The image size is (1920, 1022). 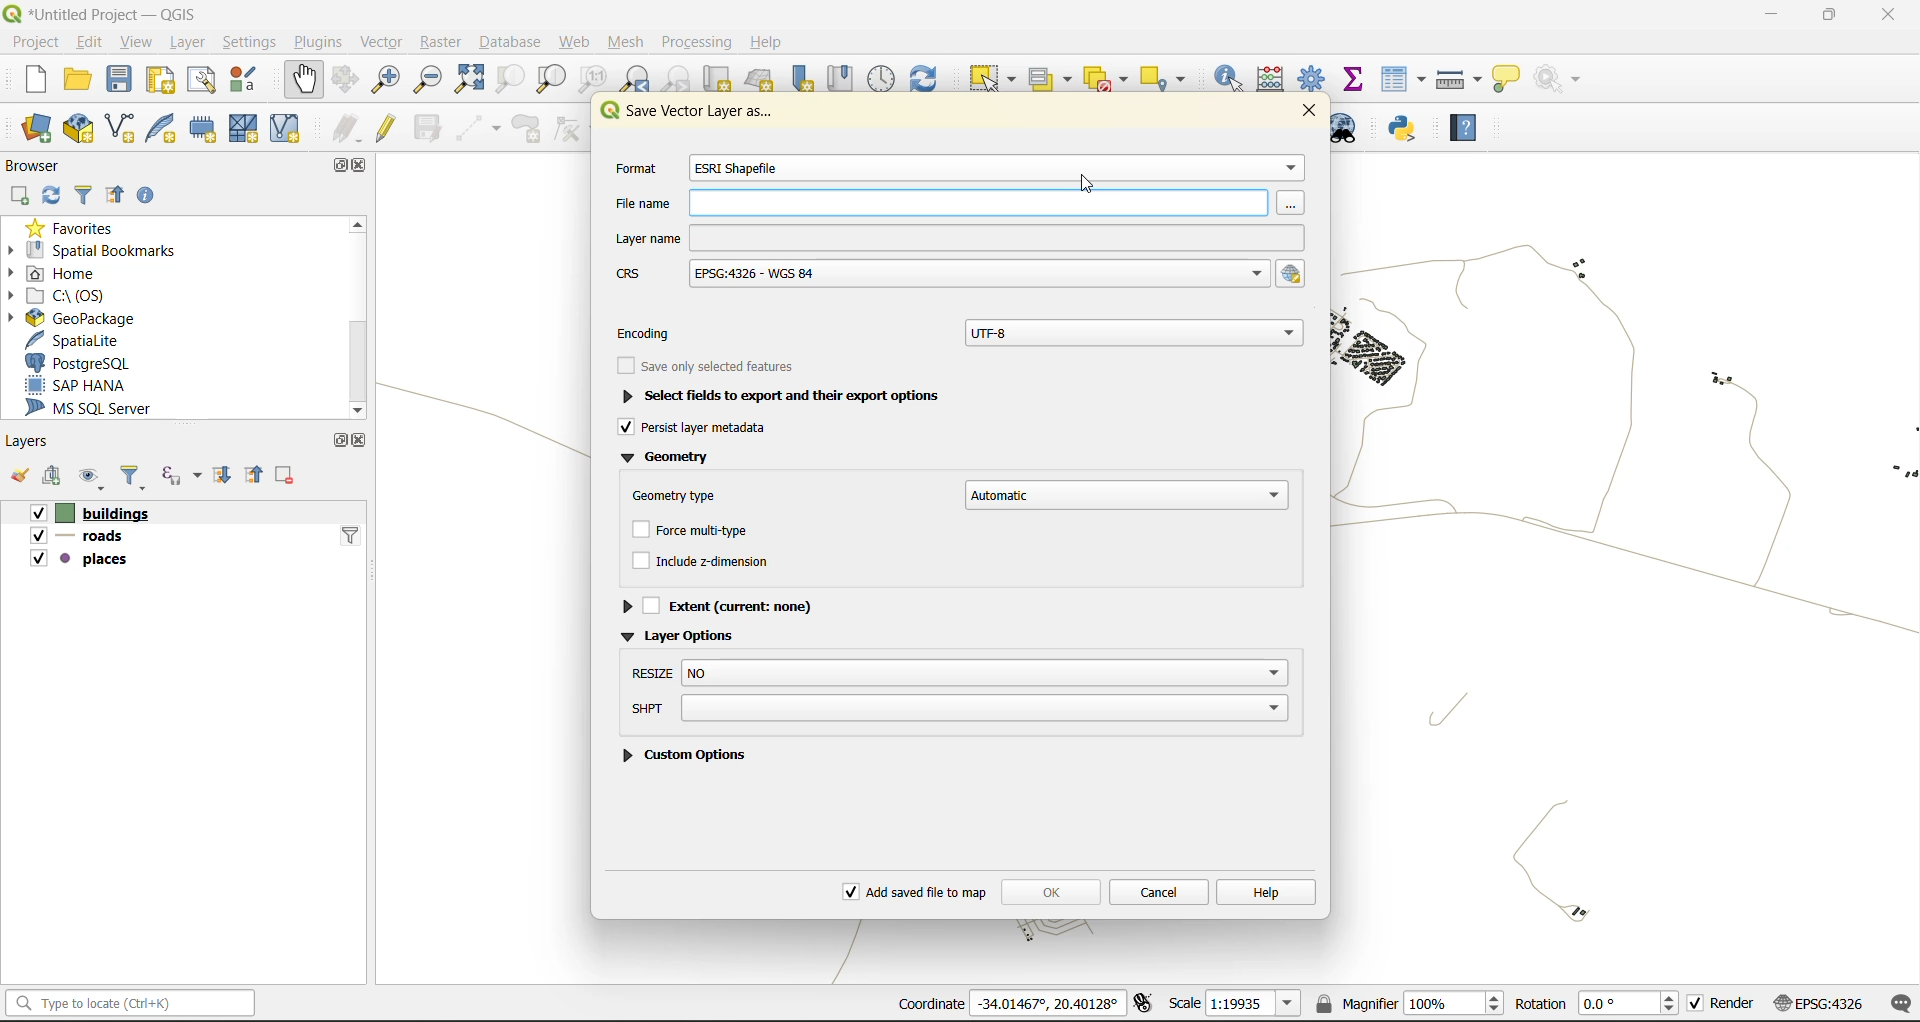 I want to click on crs, so click(x=1822, y=1002).